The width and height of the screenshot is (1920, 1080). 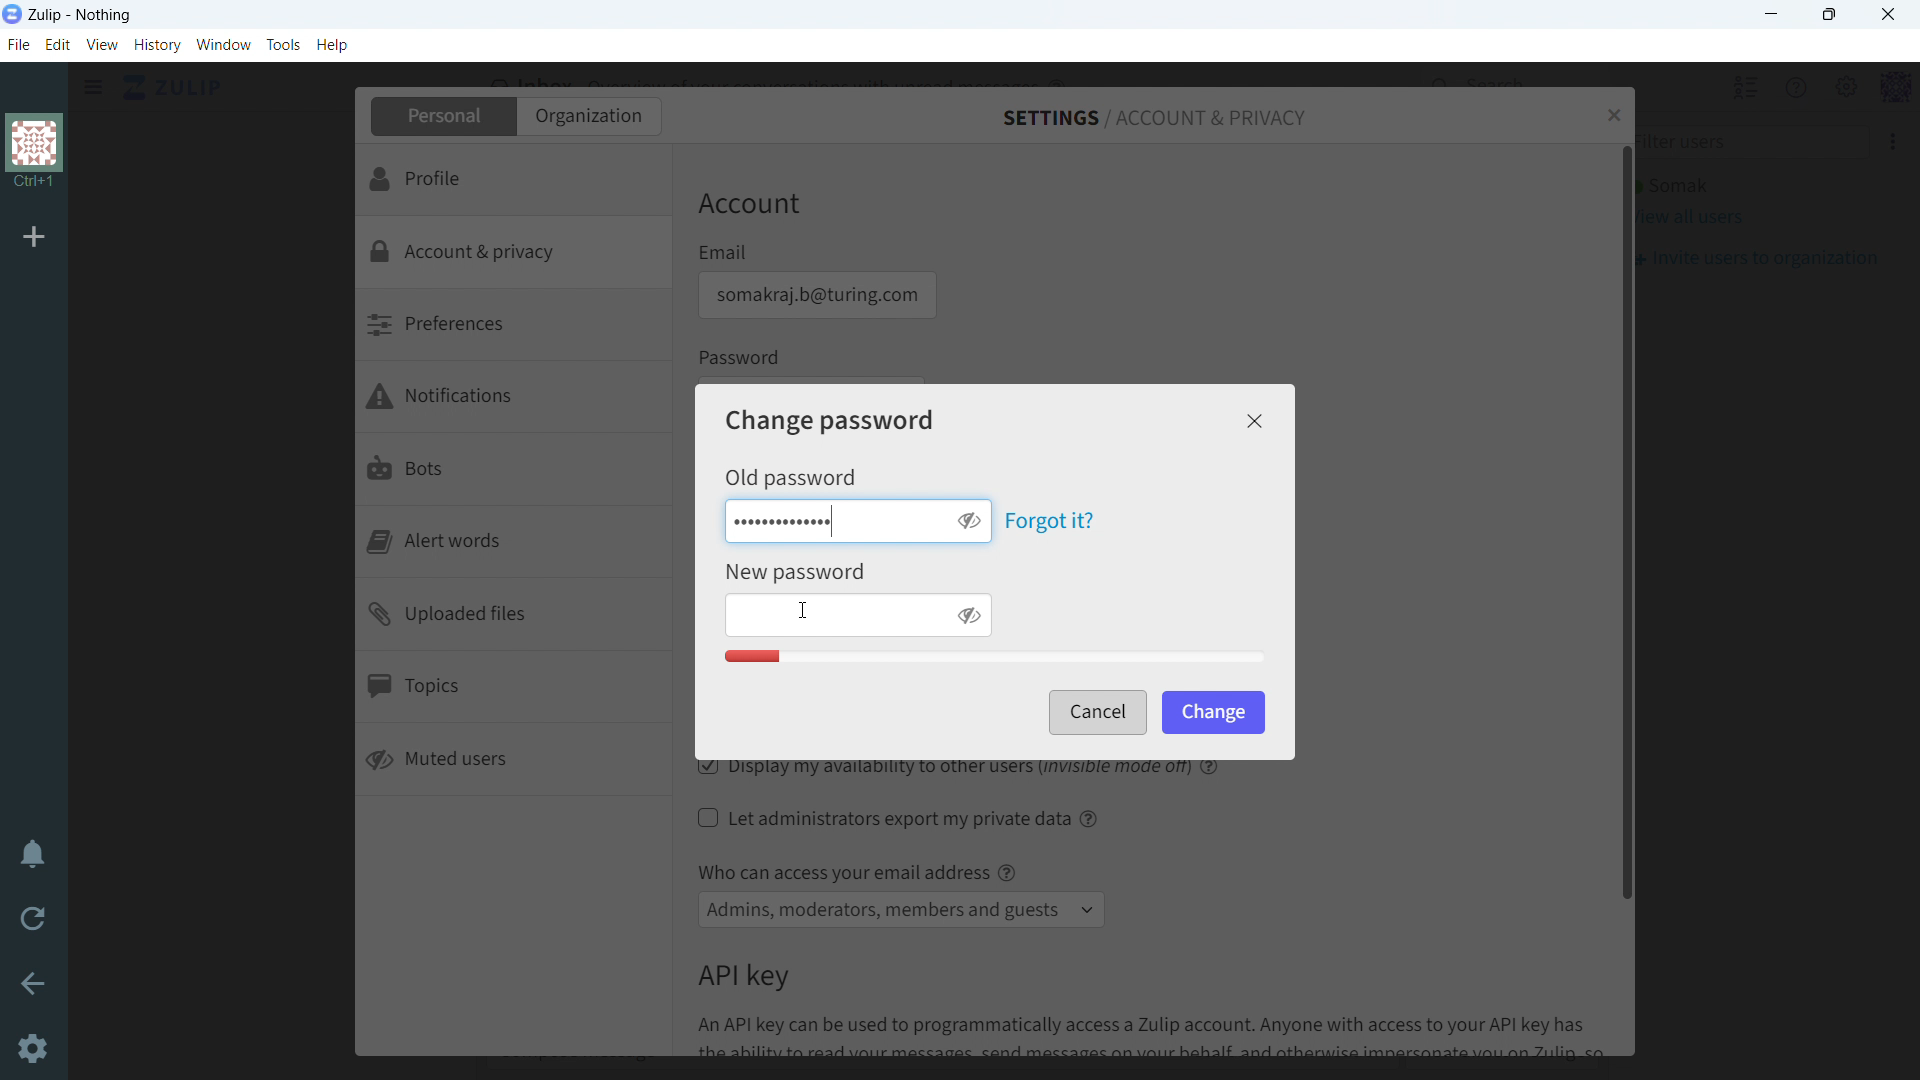 What do you see at coordinates (513, 327) in the screenshot?
I see `preferences` at bounding box center [513, 327].